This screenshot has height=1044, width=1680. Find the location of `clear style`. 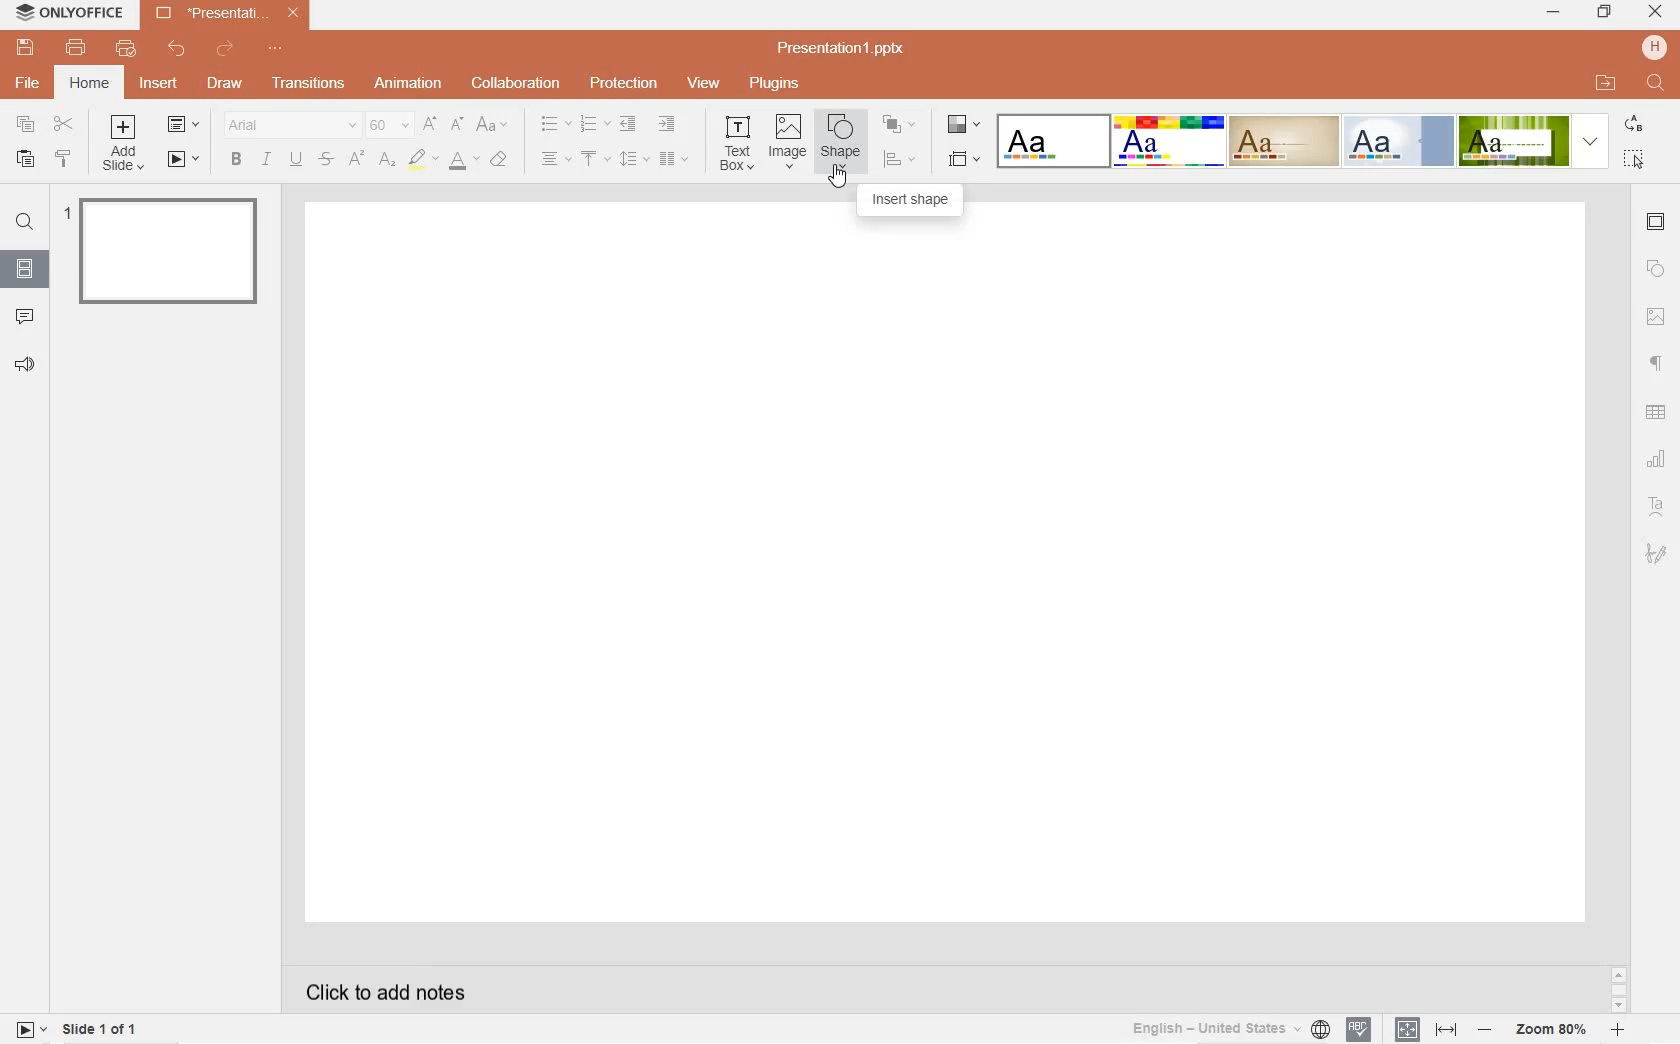

clear style is located at coordinates (502, 160).